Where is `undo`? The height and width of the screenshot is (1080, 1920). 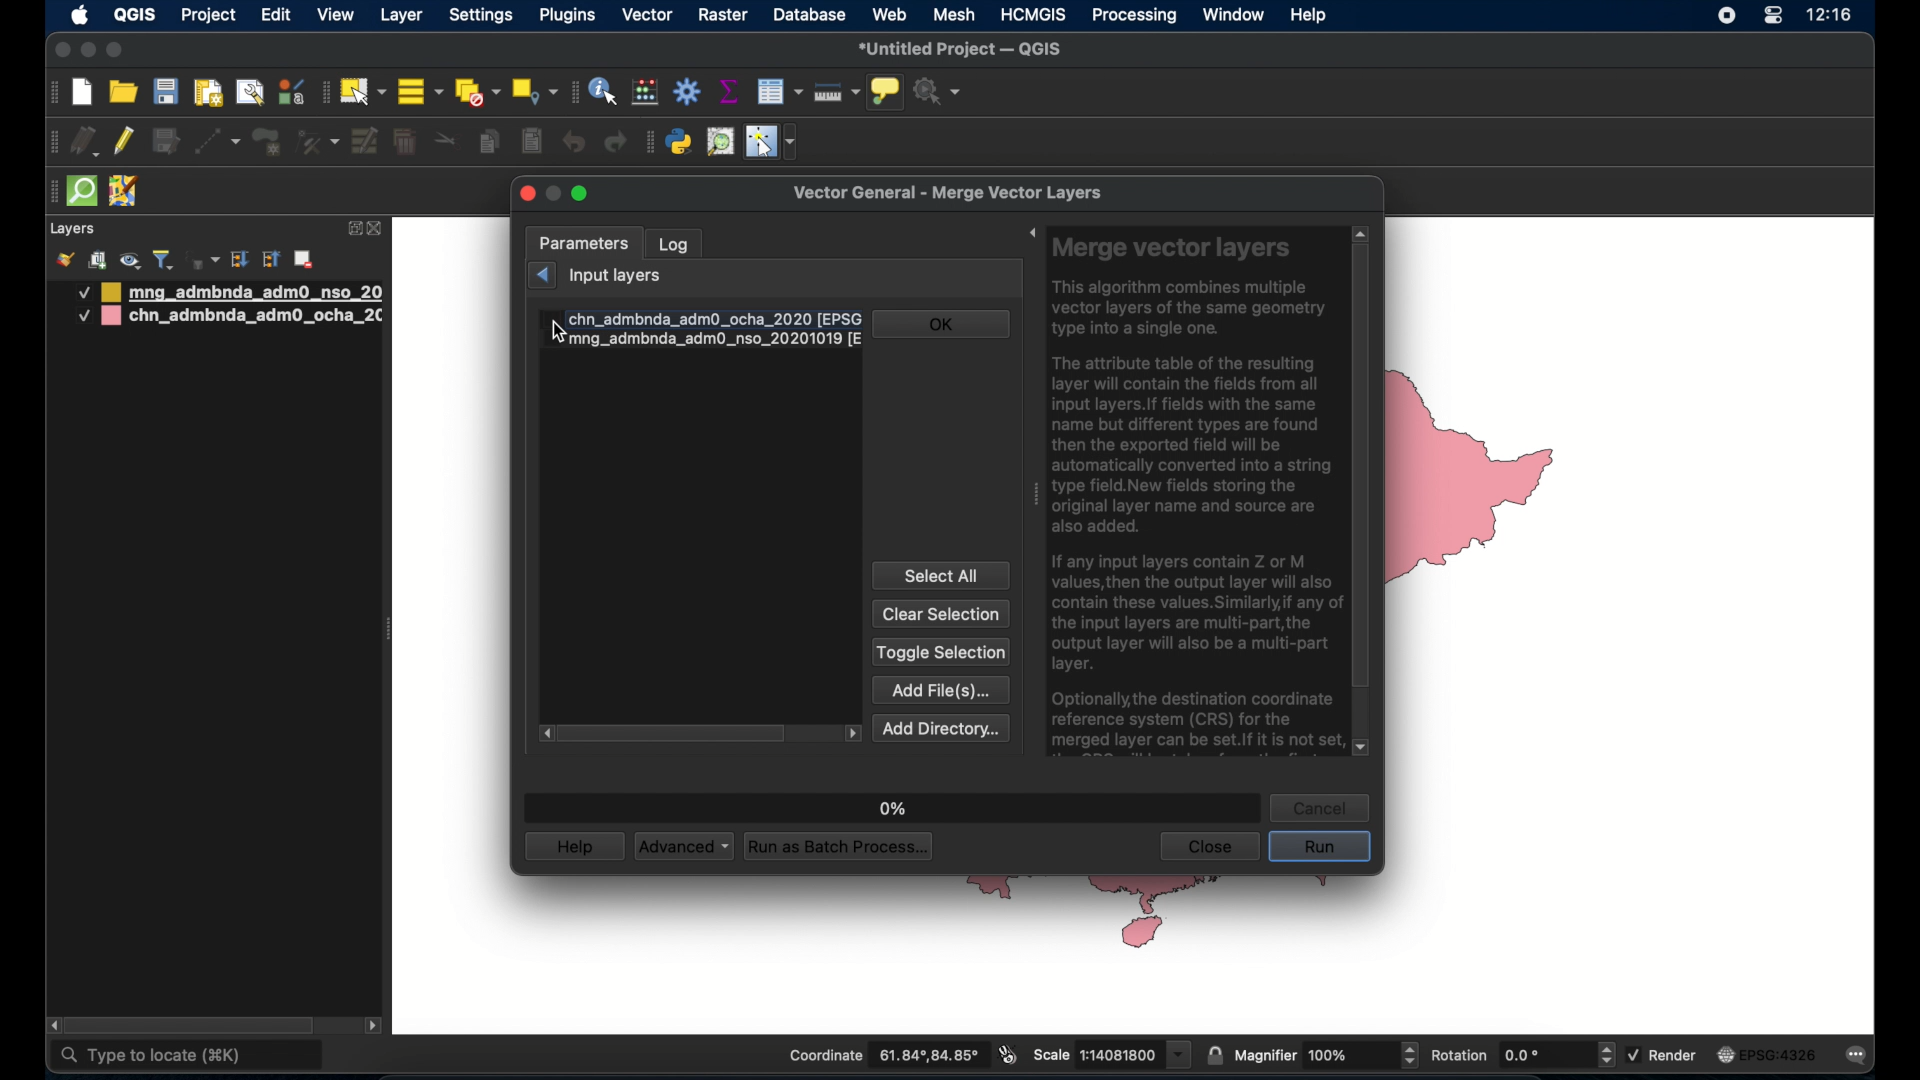 undo is located at coordinates (575, 142).